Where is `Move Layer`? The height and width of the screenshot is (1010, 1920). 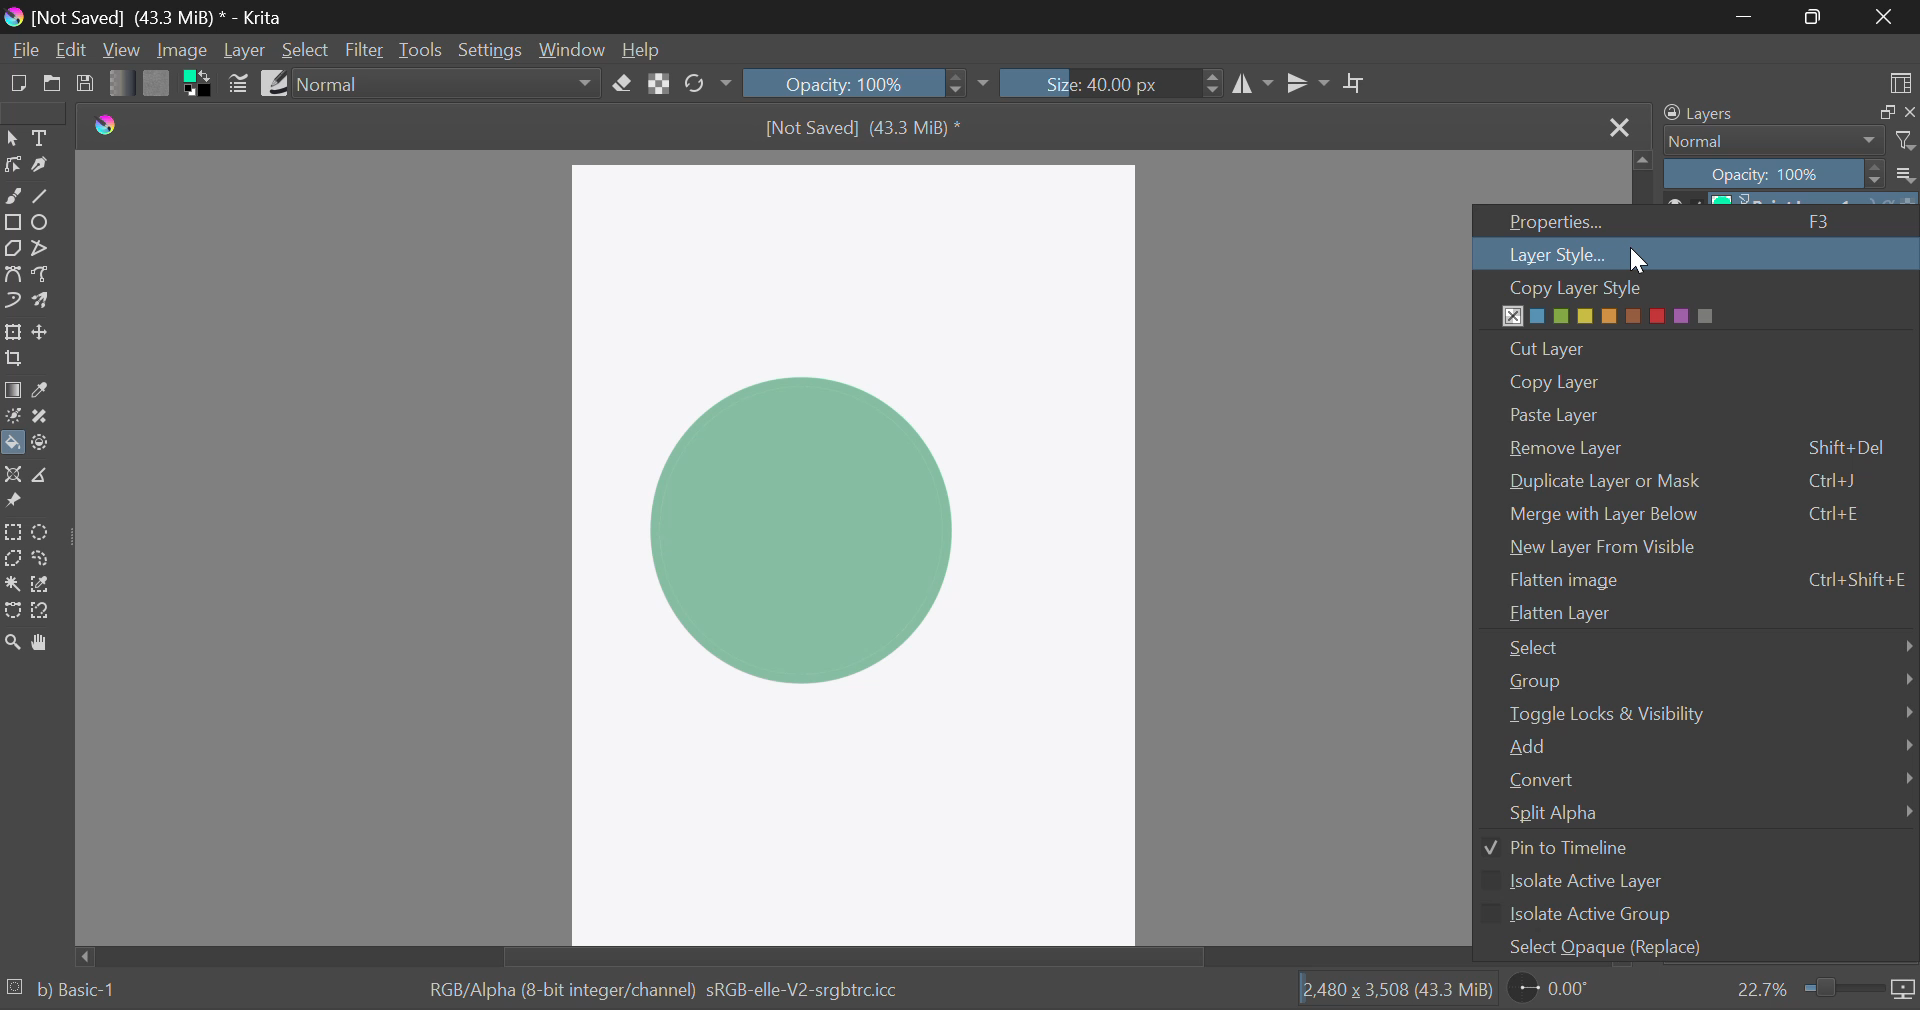
Move Layer is located at coordinates (43, 333).